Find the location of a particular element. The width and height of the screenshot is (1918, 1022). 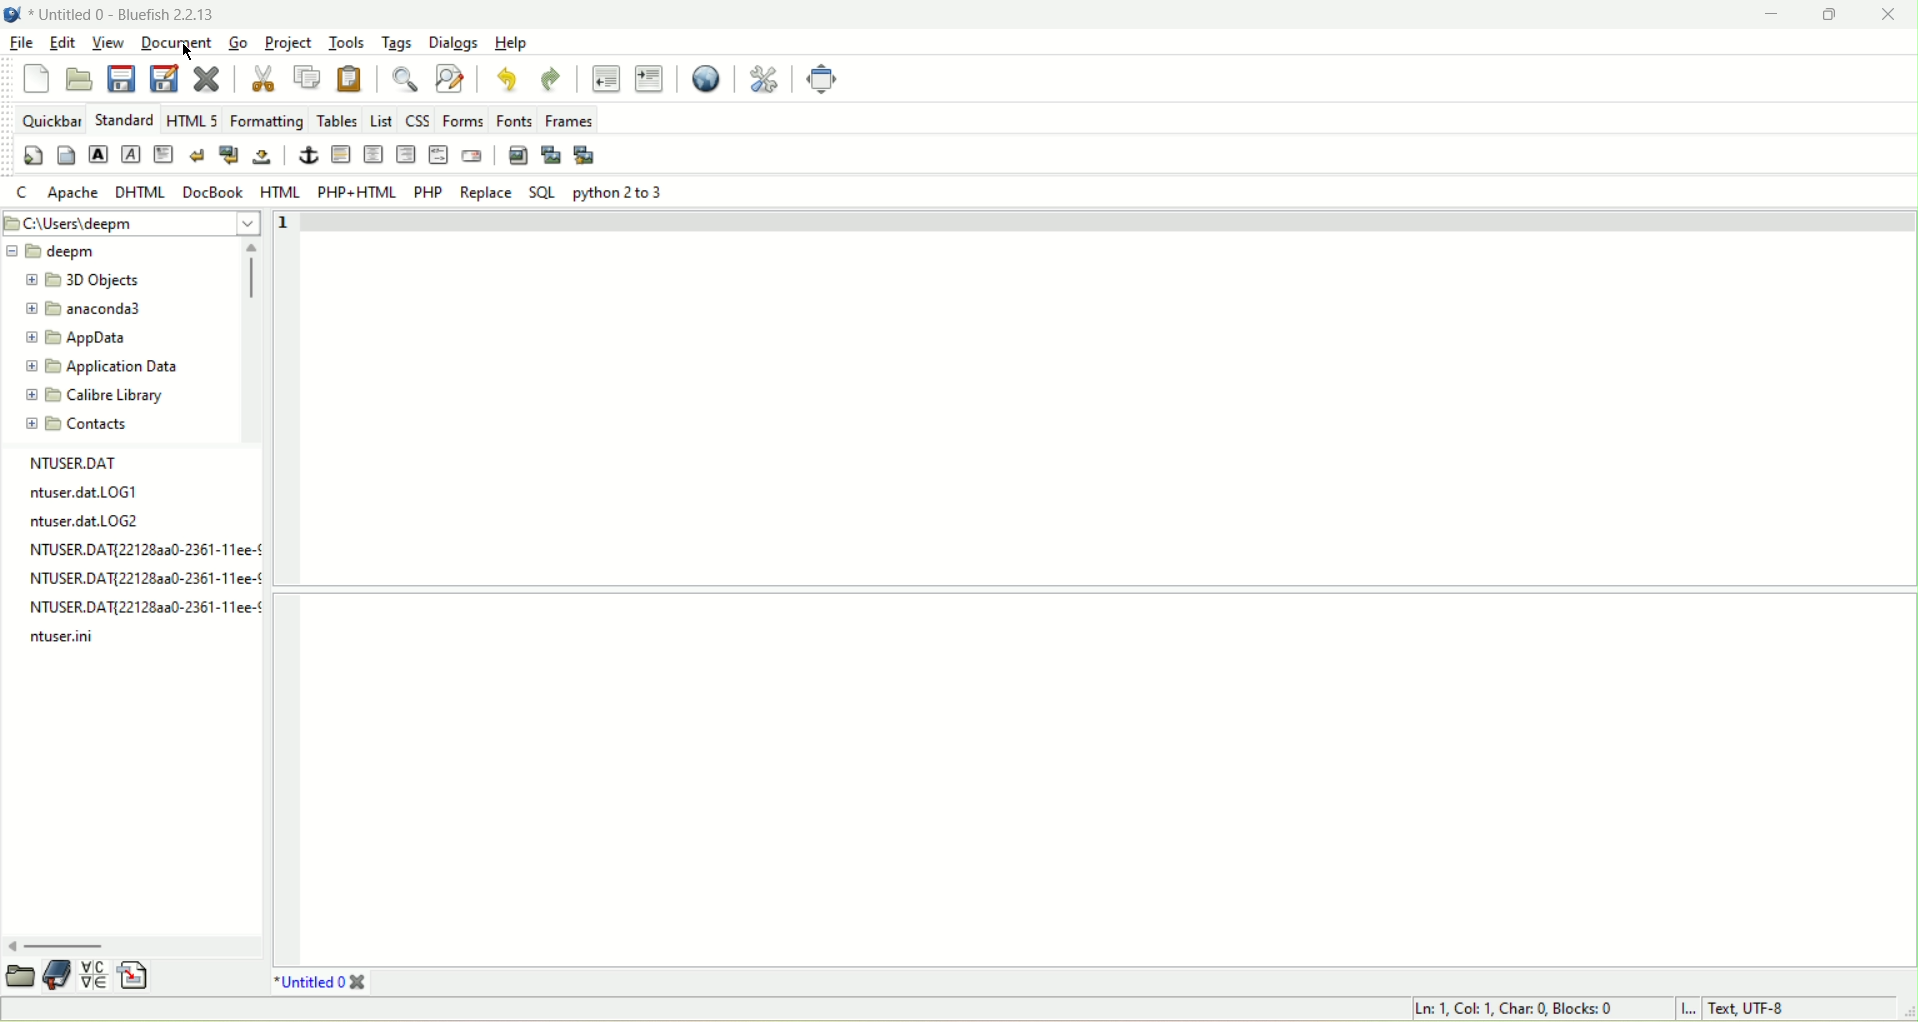

c is located at coordinates (24, 192).